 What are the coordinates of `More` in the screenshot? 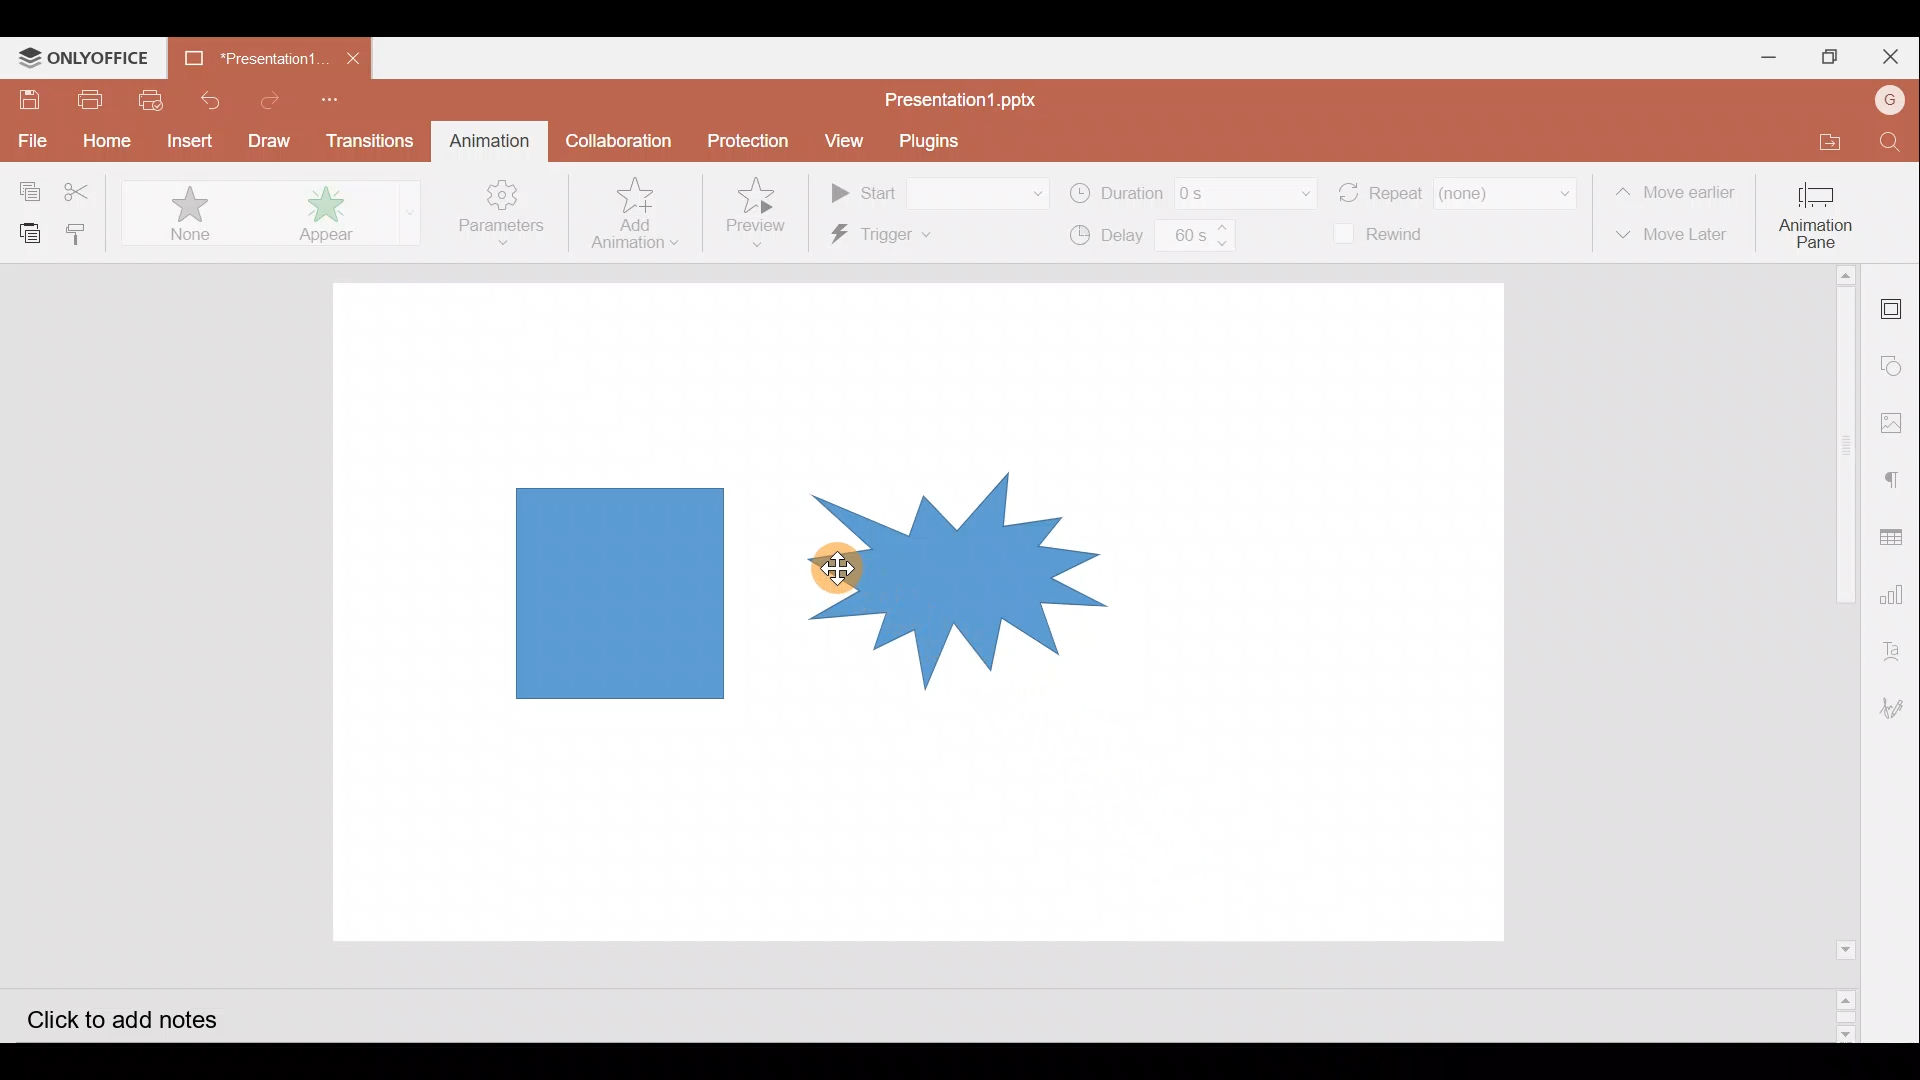 It's located at (406, 214).